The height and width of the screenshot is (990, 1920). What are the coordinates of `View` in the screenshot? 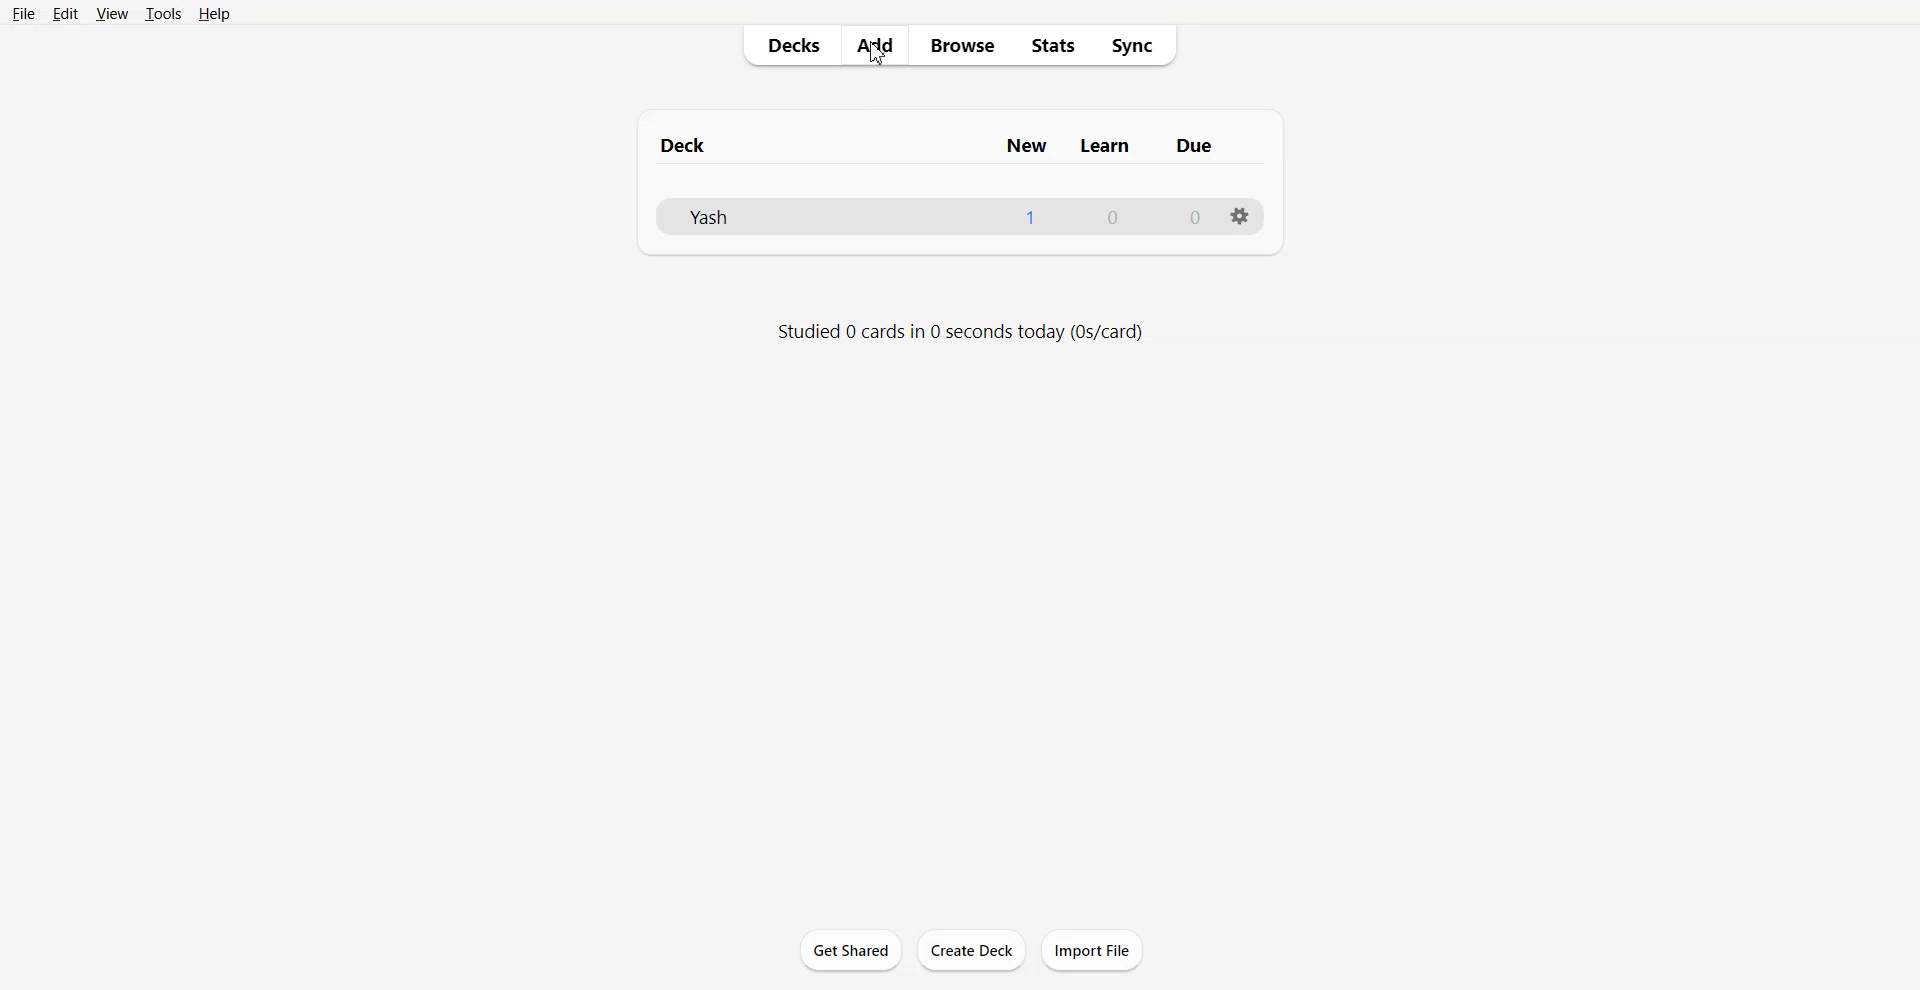 It's located at (112, 15).